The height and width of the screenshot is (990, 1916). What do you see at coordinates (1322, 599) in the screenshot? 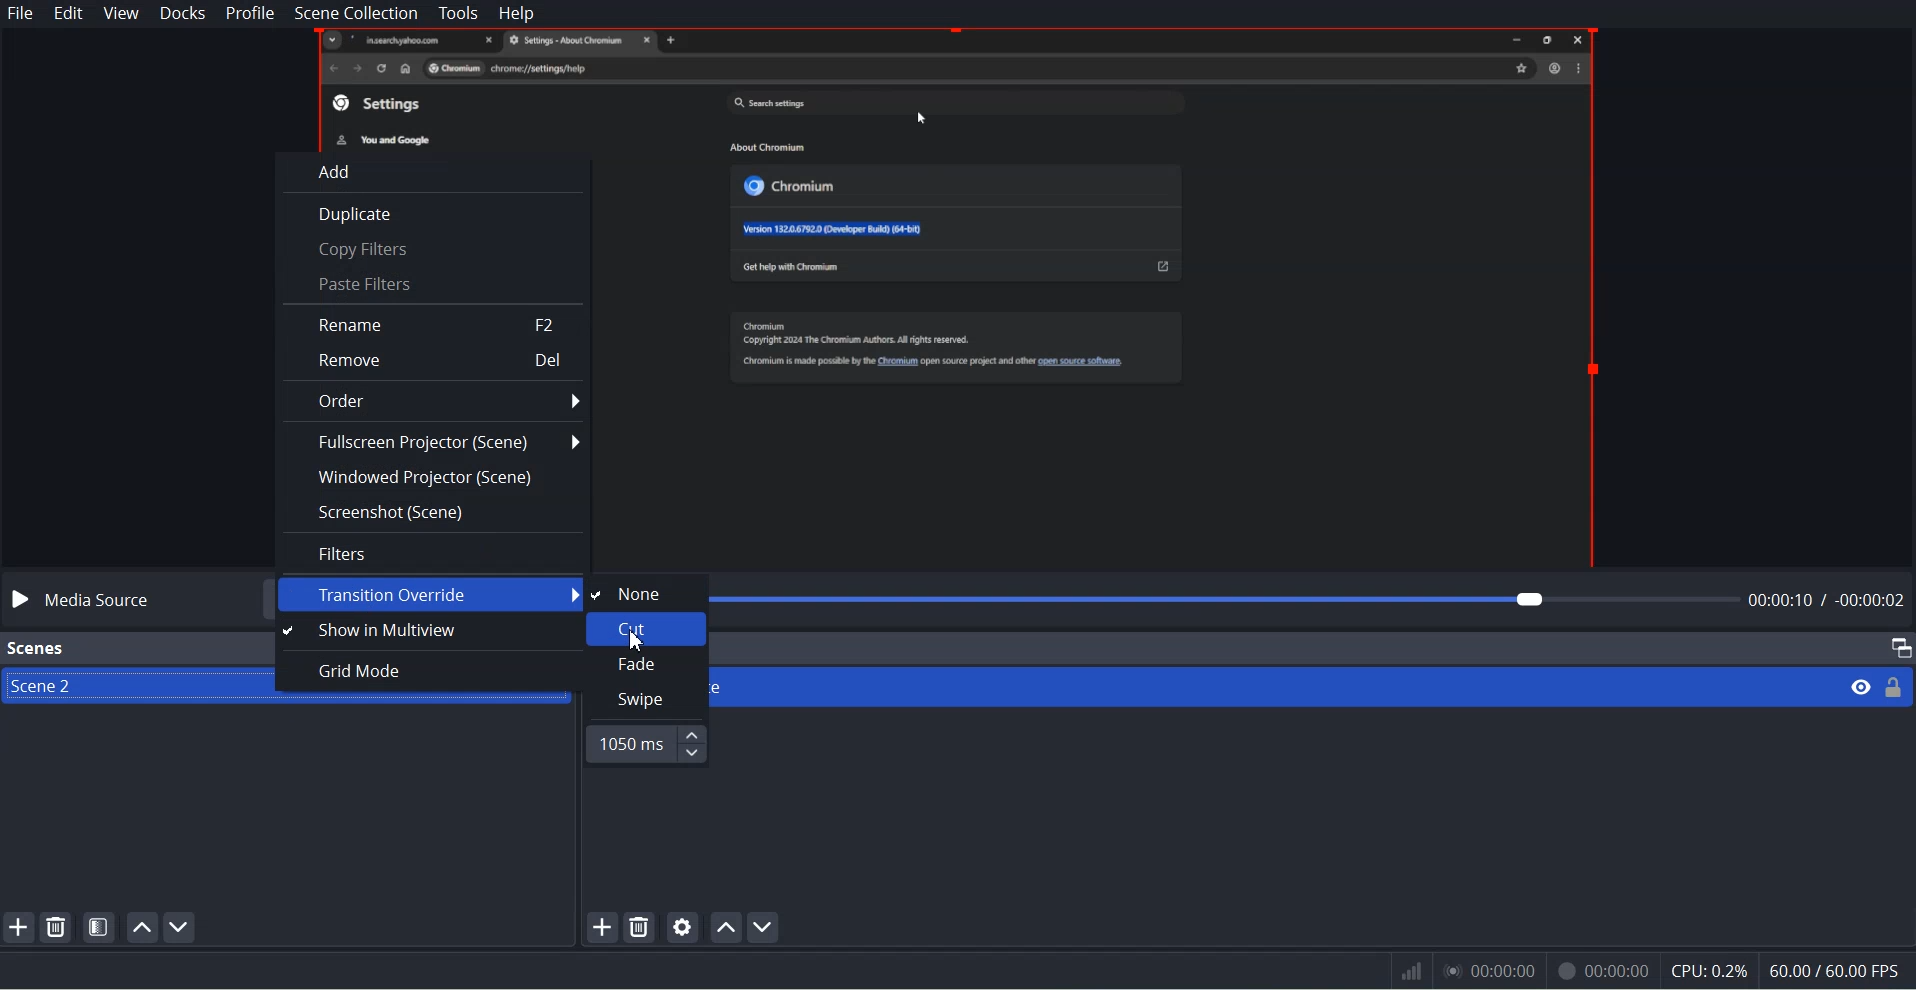
I see `File time adjuster` at bounding box center [1322, 599].